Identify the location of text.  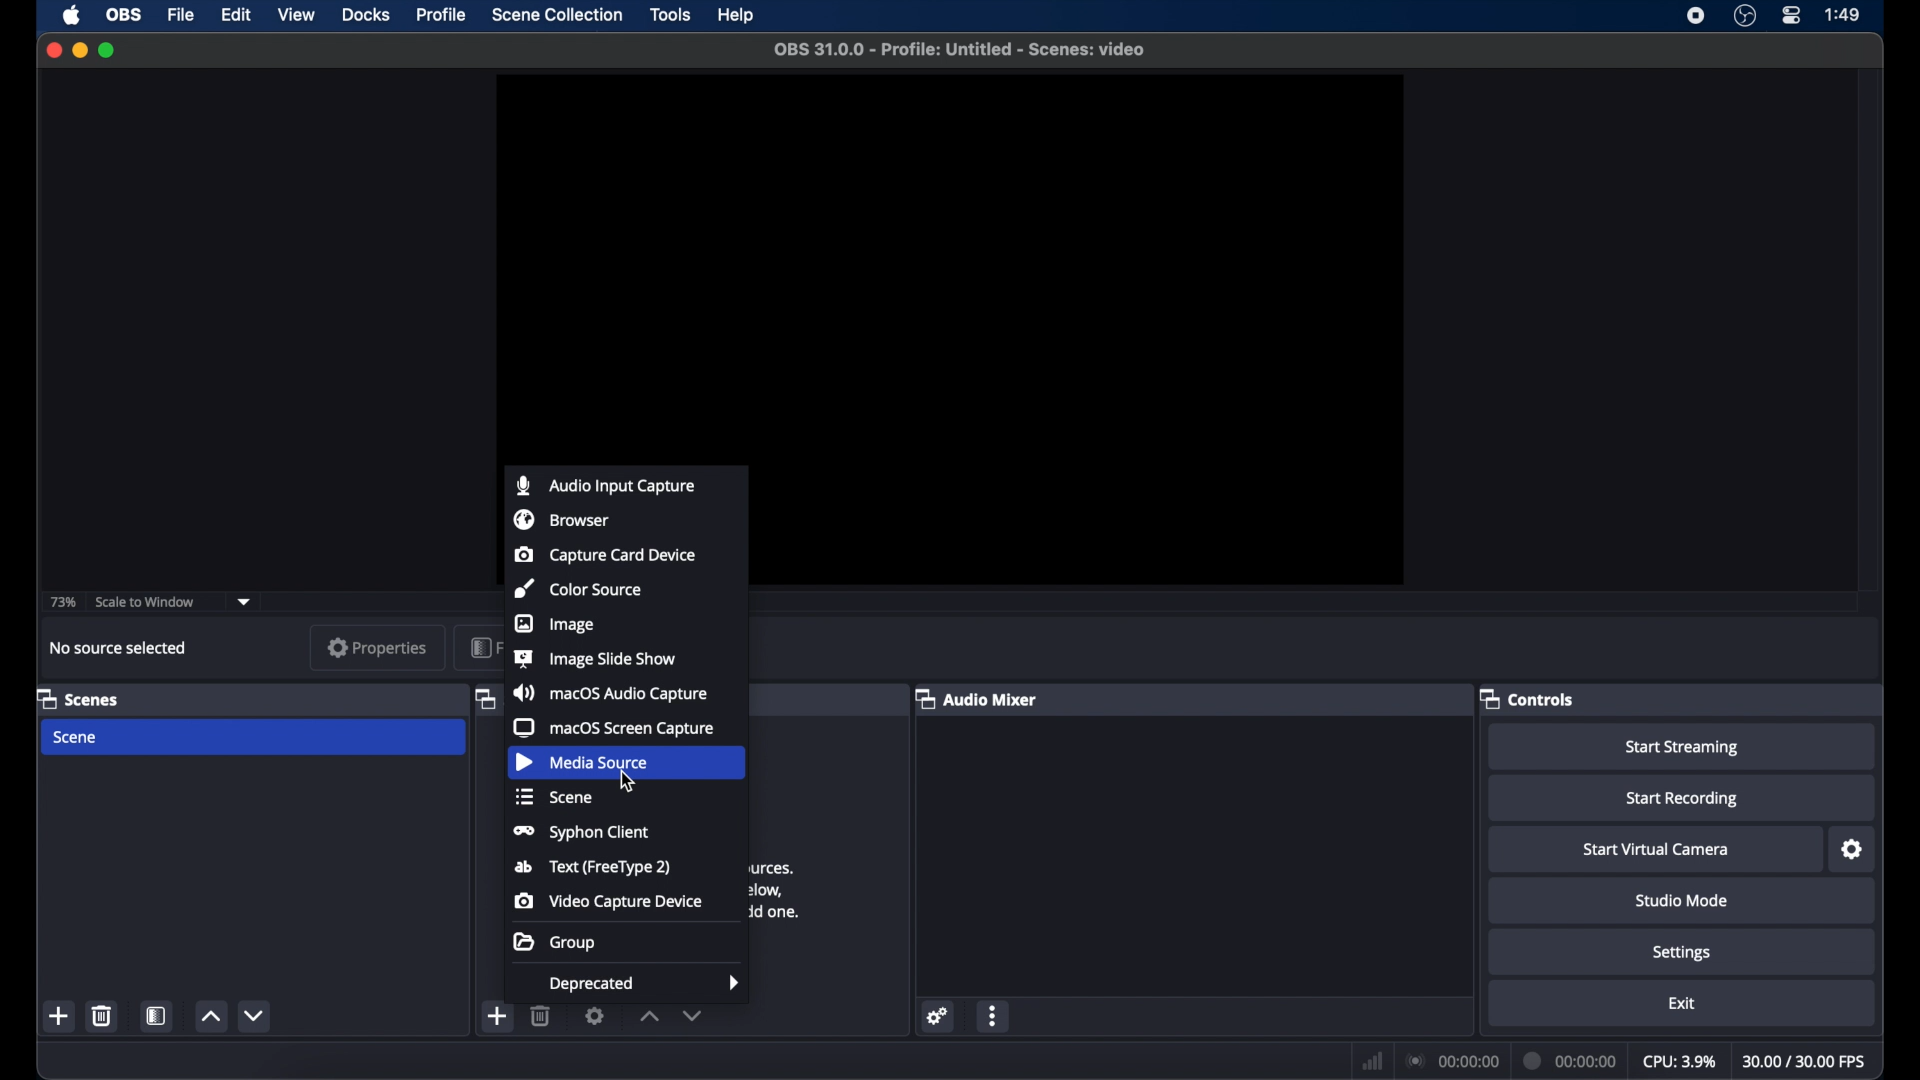
(593, 867).